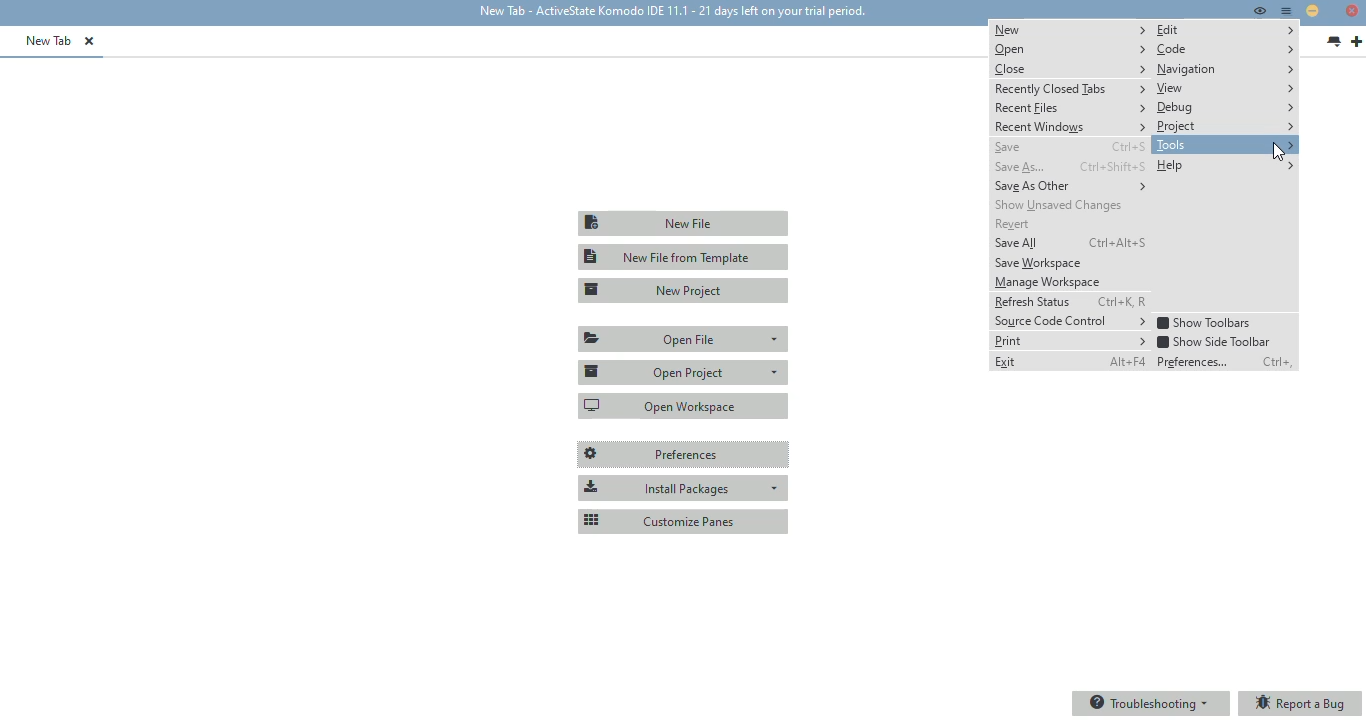 This screenshot has height=720, width=1366. I want to click on show toolbars, so click(1205, 323).